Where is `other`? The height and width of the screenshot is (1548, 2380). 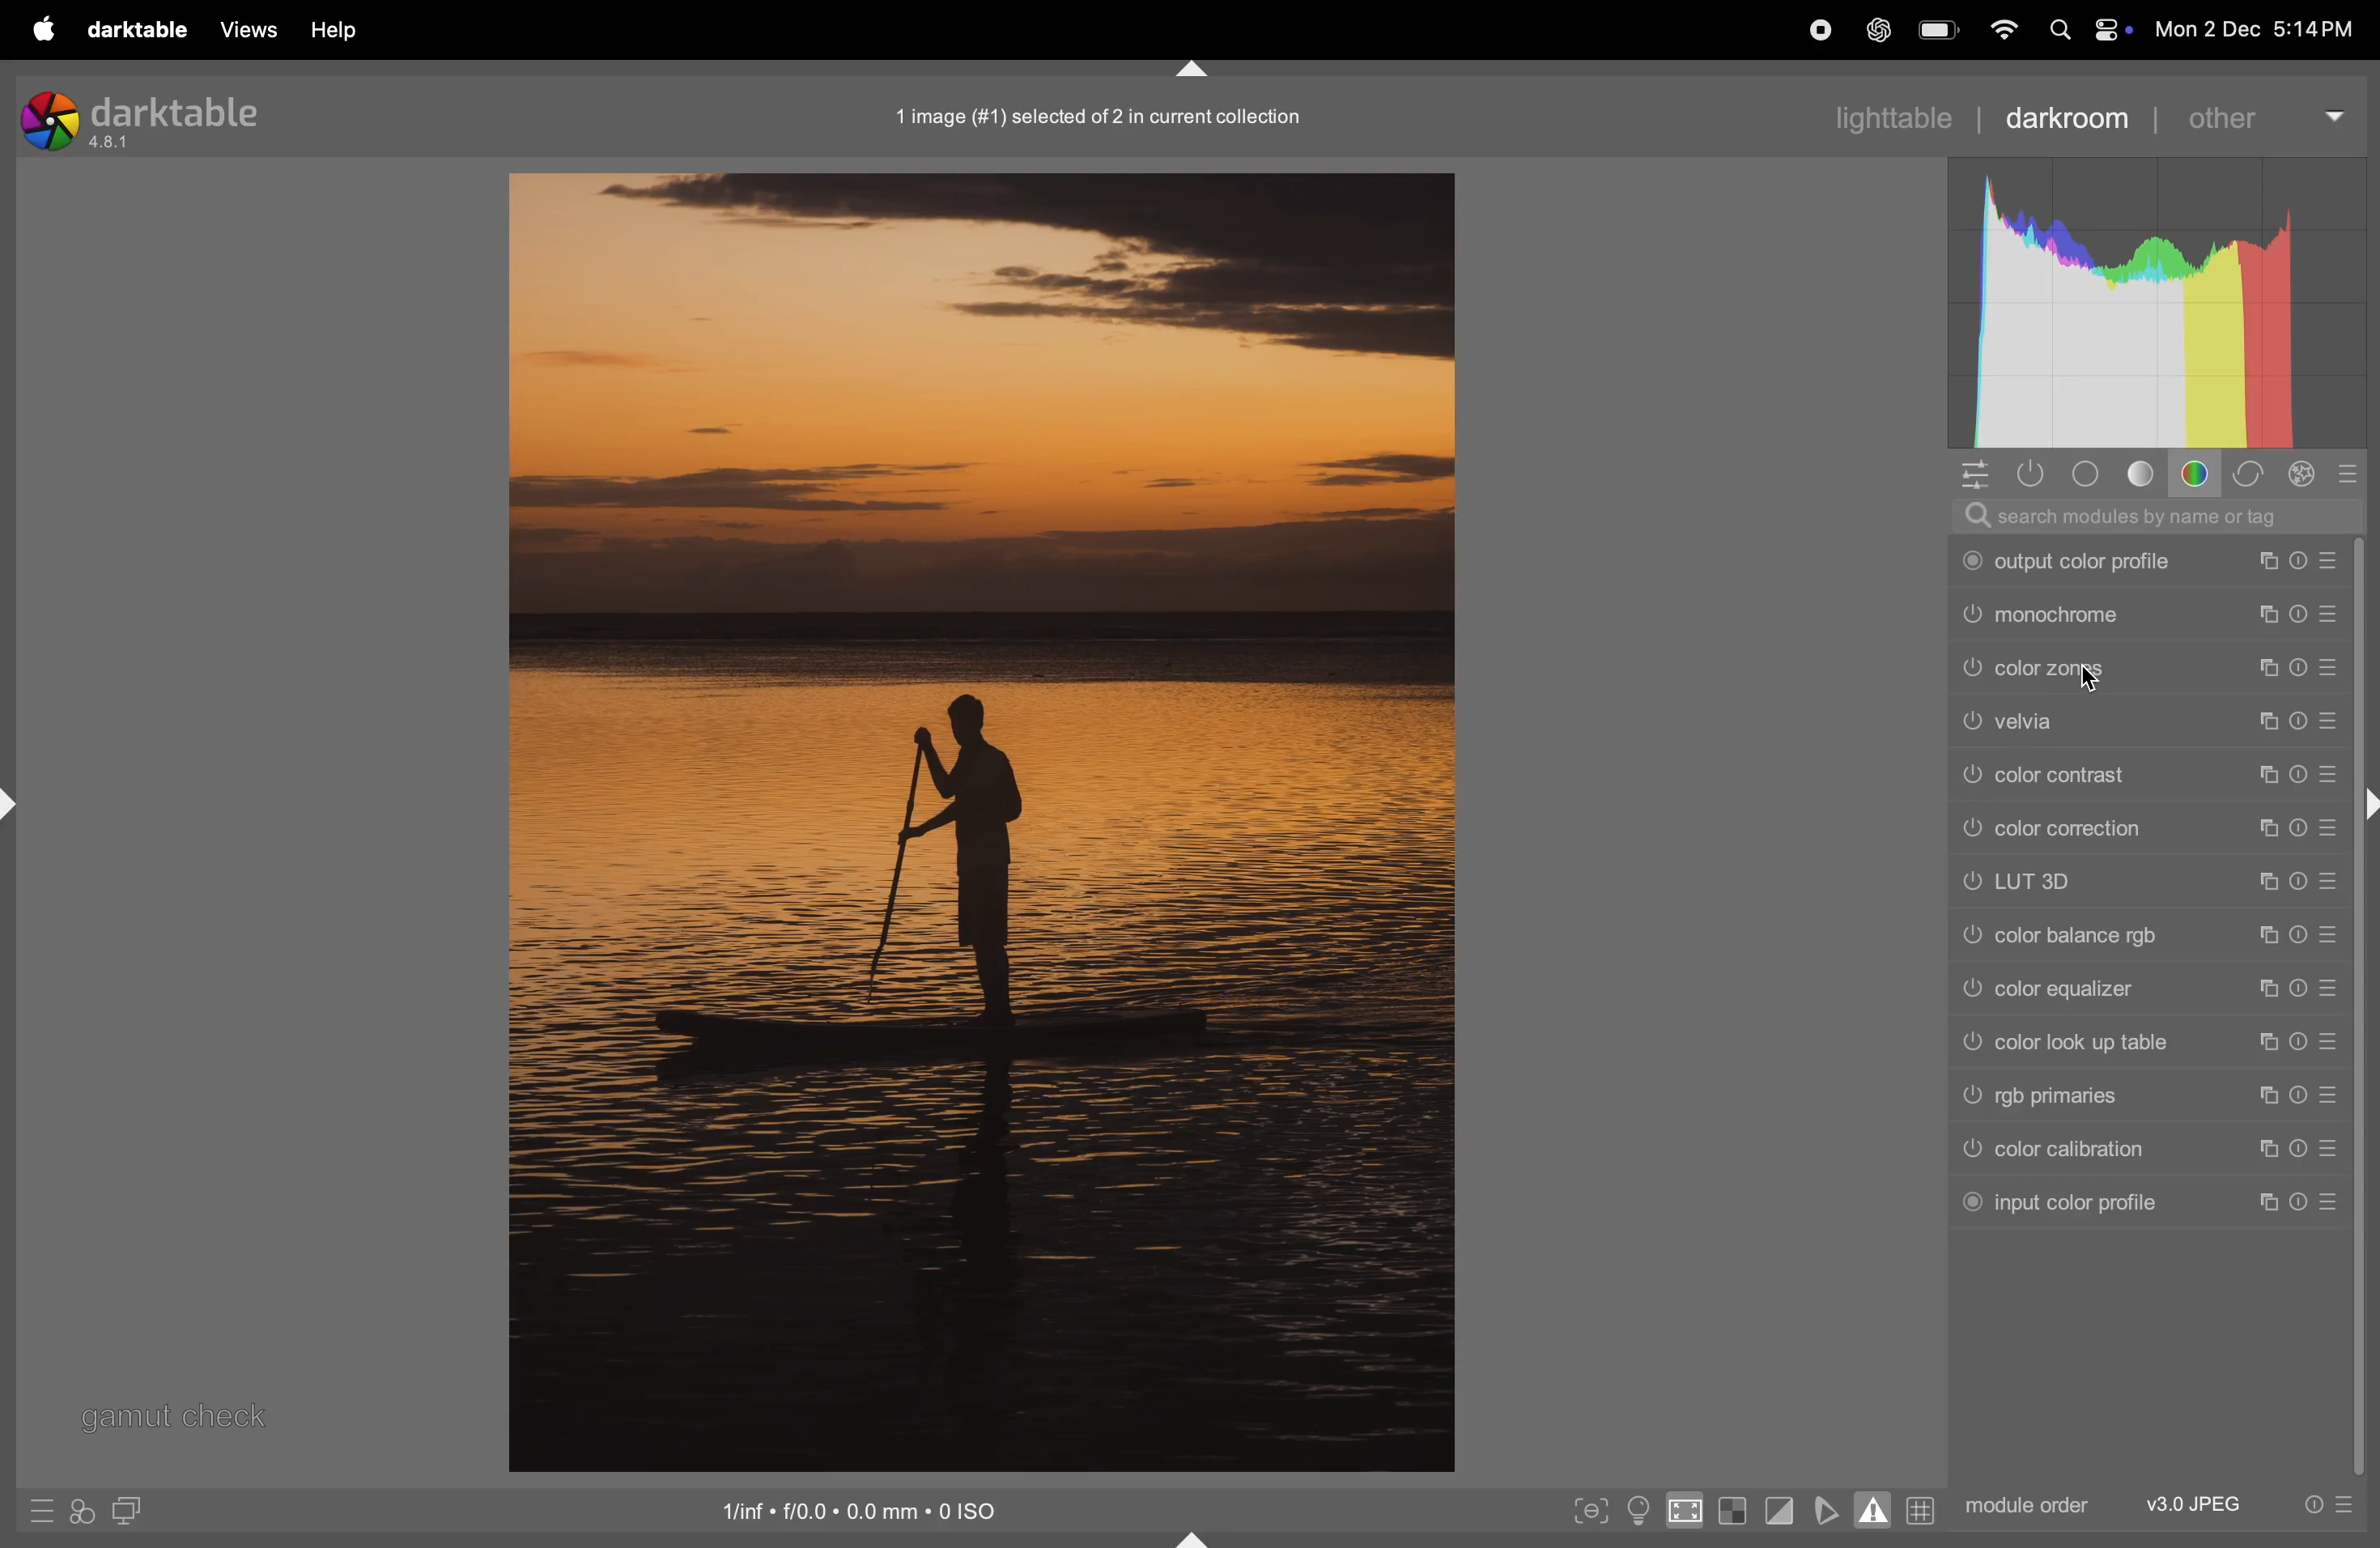
other is located at coordinates (2269, 115).